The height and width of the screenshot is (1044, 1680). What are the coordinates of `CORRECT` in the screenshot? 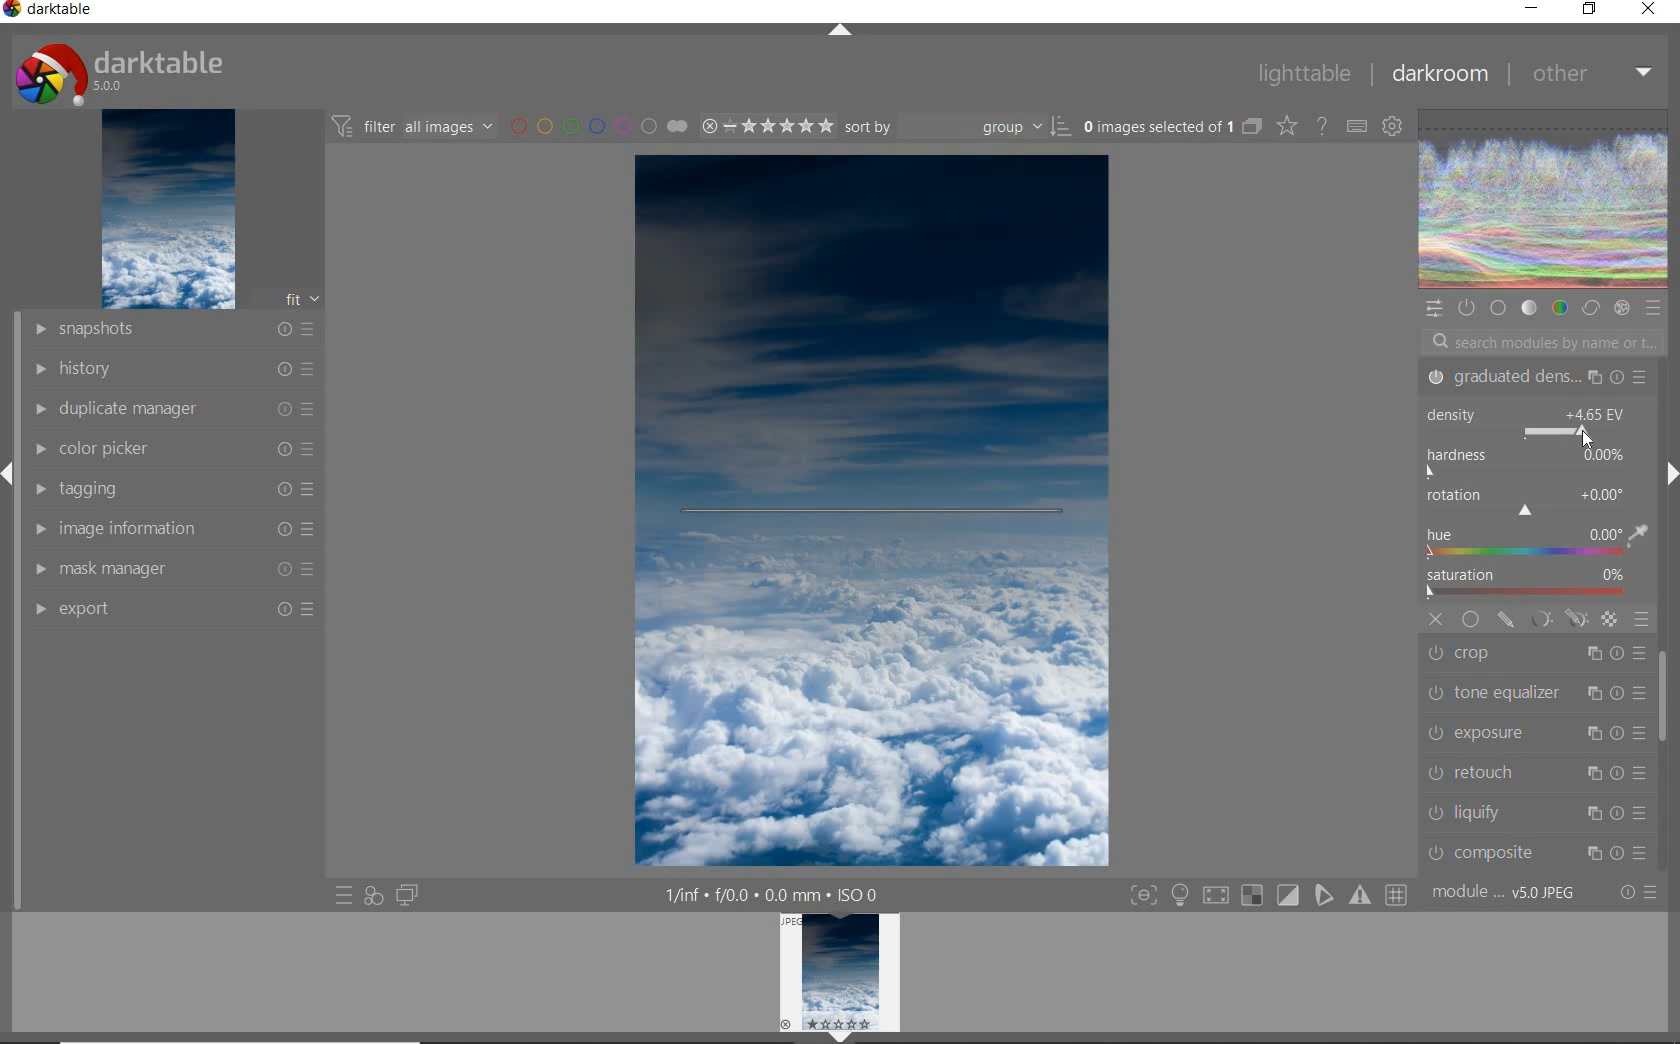 It's located at (1590, 307).